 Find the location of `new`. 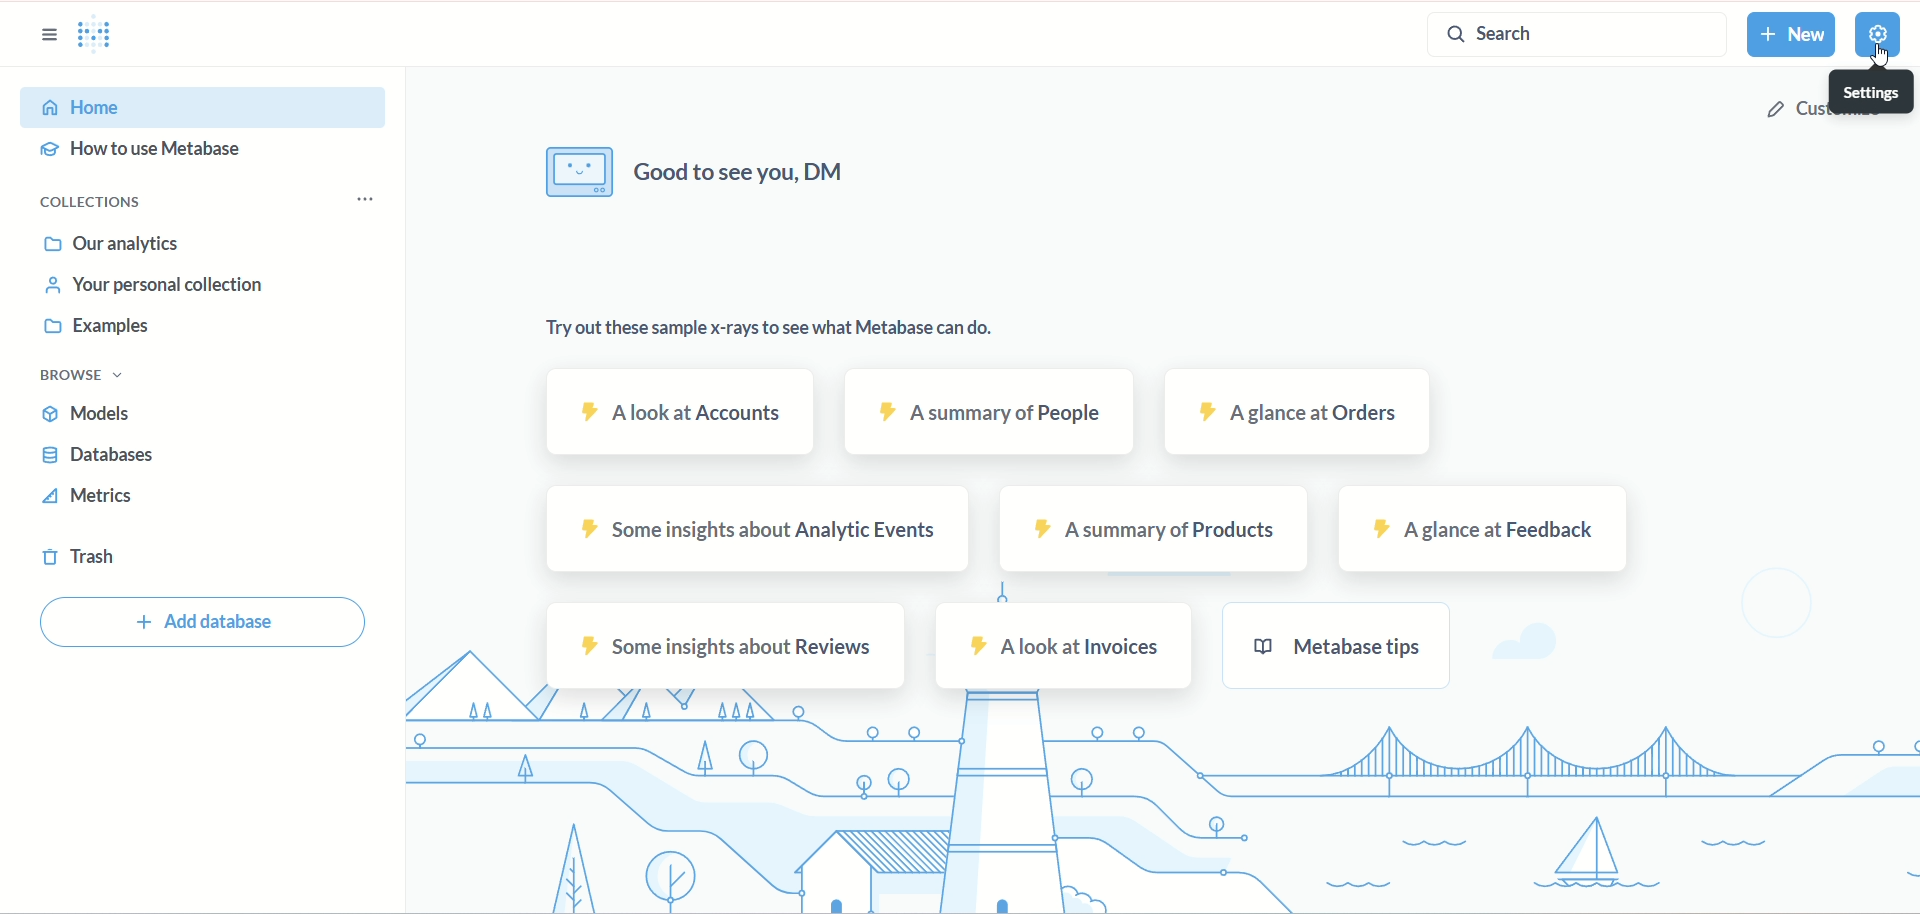

new is located at coordinates (1793, 33).